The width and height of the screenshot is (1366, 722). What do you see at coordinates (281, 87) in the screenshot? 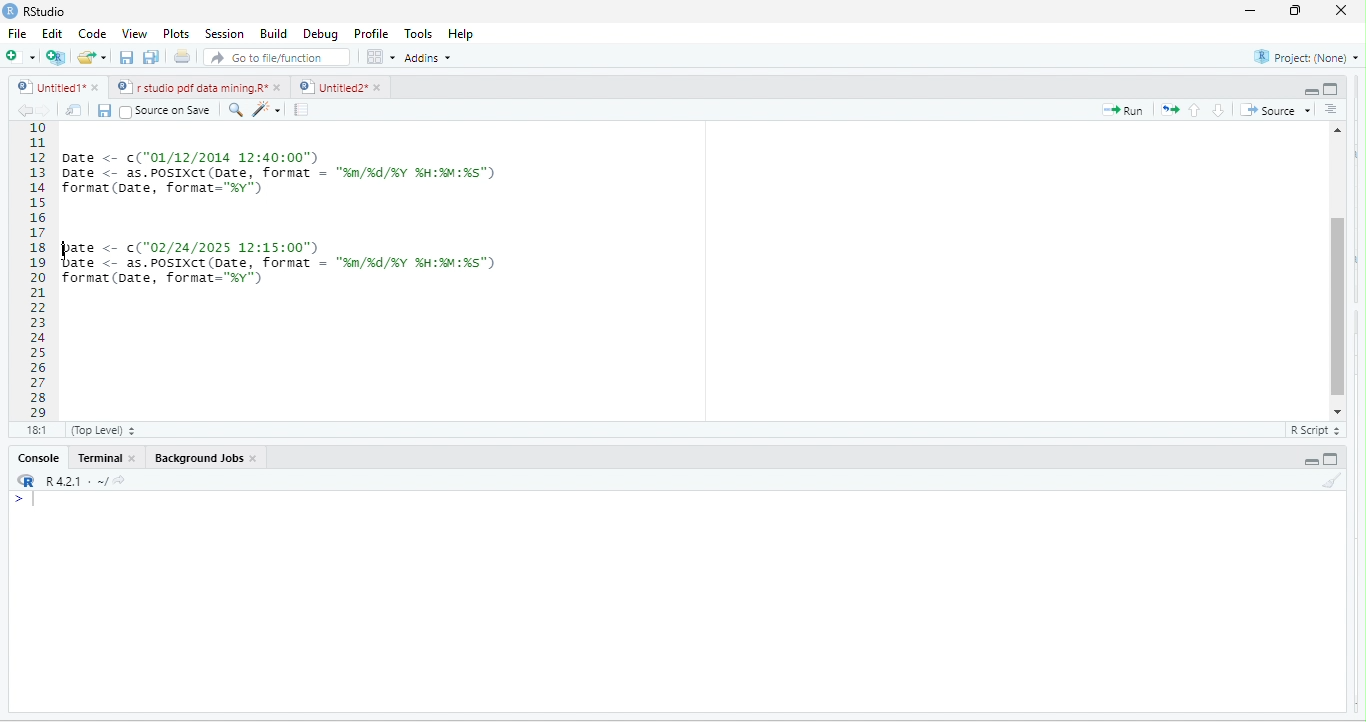
I see `close` at bounding box center [281, 87].